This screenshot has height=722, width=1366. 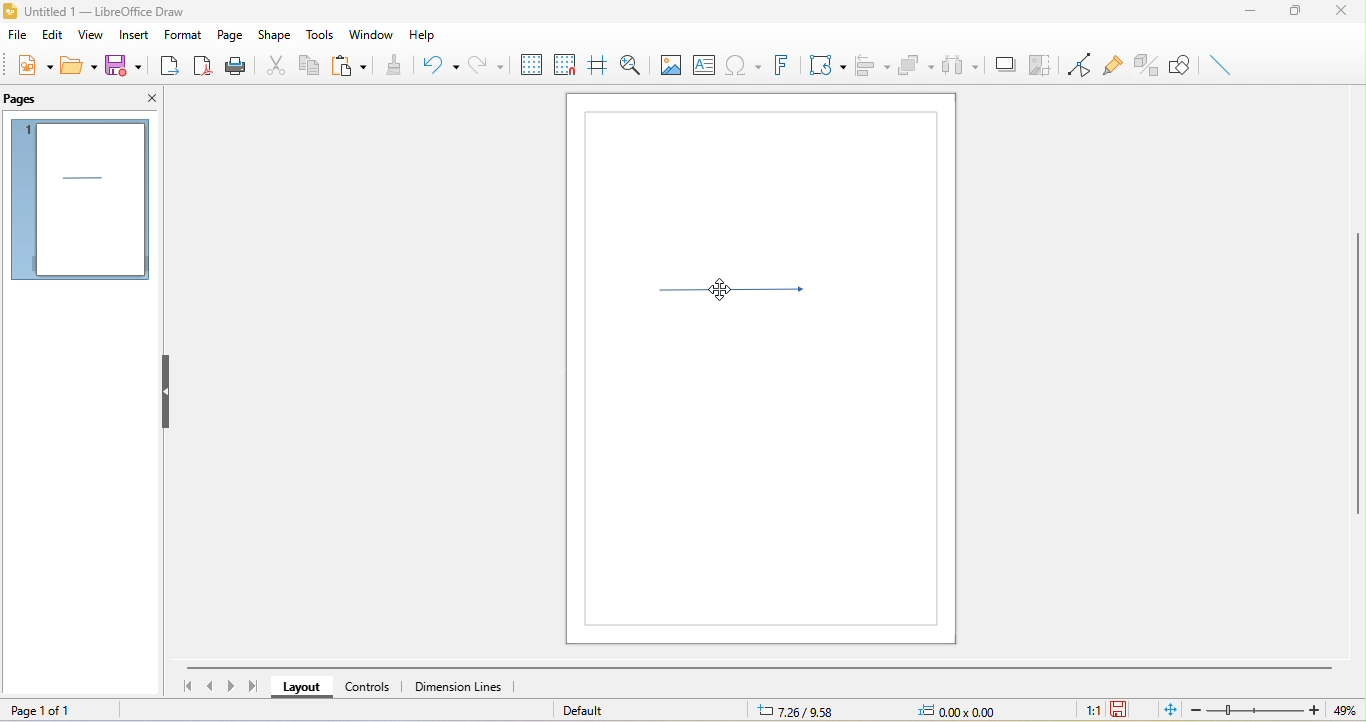 I want to click on controls, so click(x=371, y=686).